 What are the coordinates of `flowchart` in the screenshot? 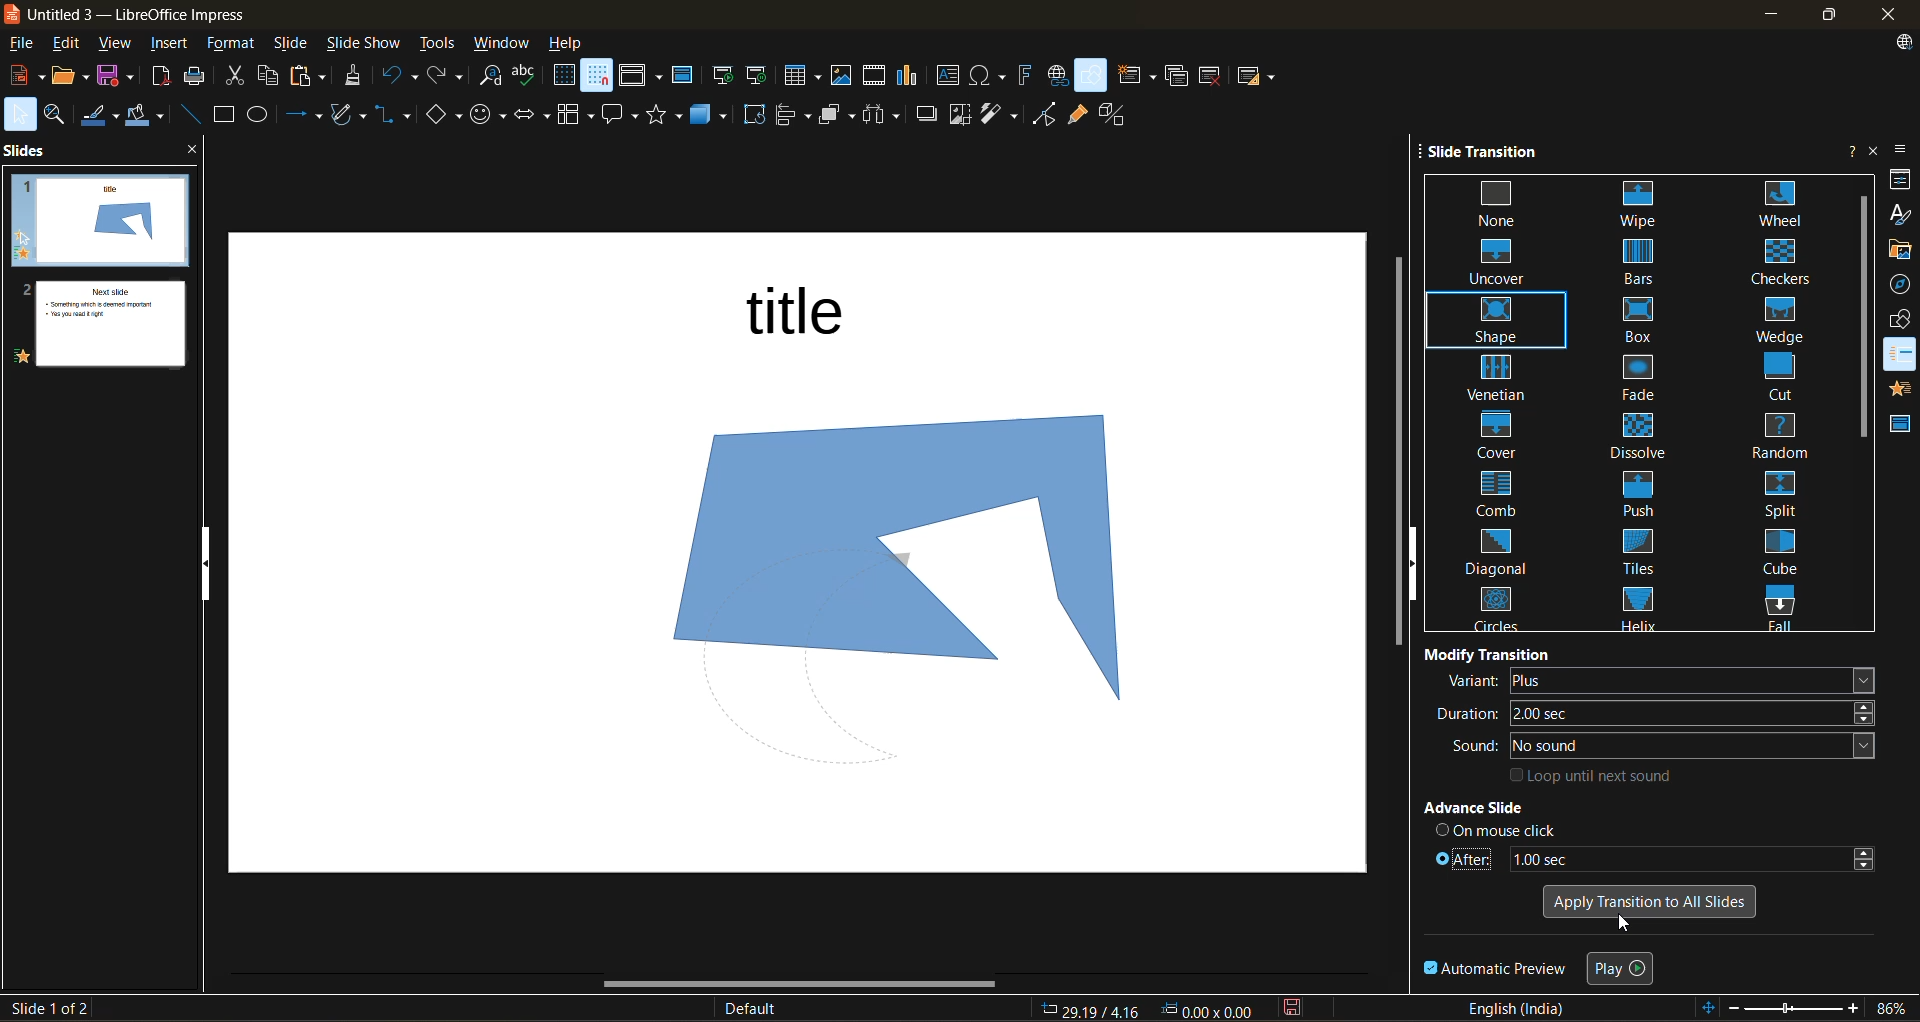 It's located at (574, 115).